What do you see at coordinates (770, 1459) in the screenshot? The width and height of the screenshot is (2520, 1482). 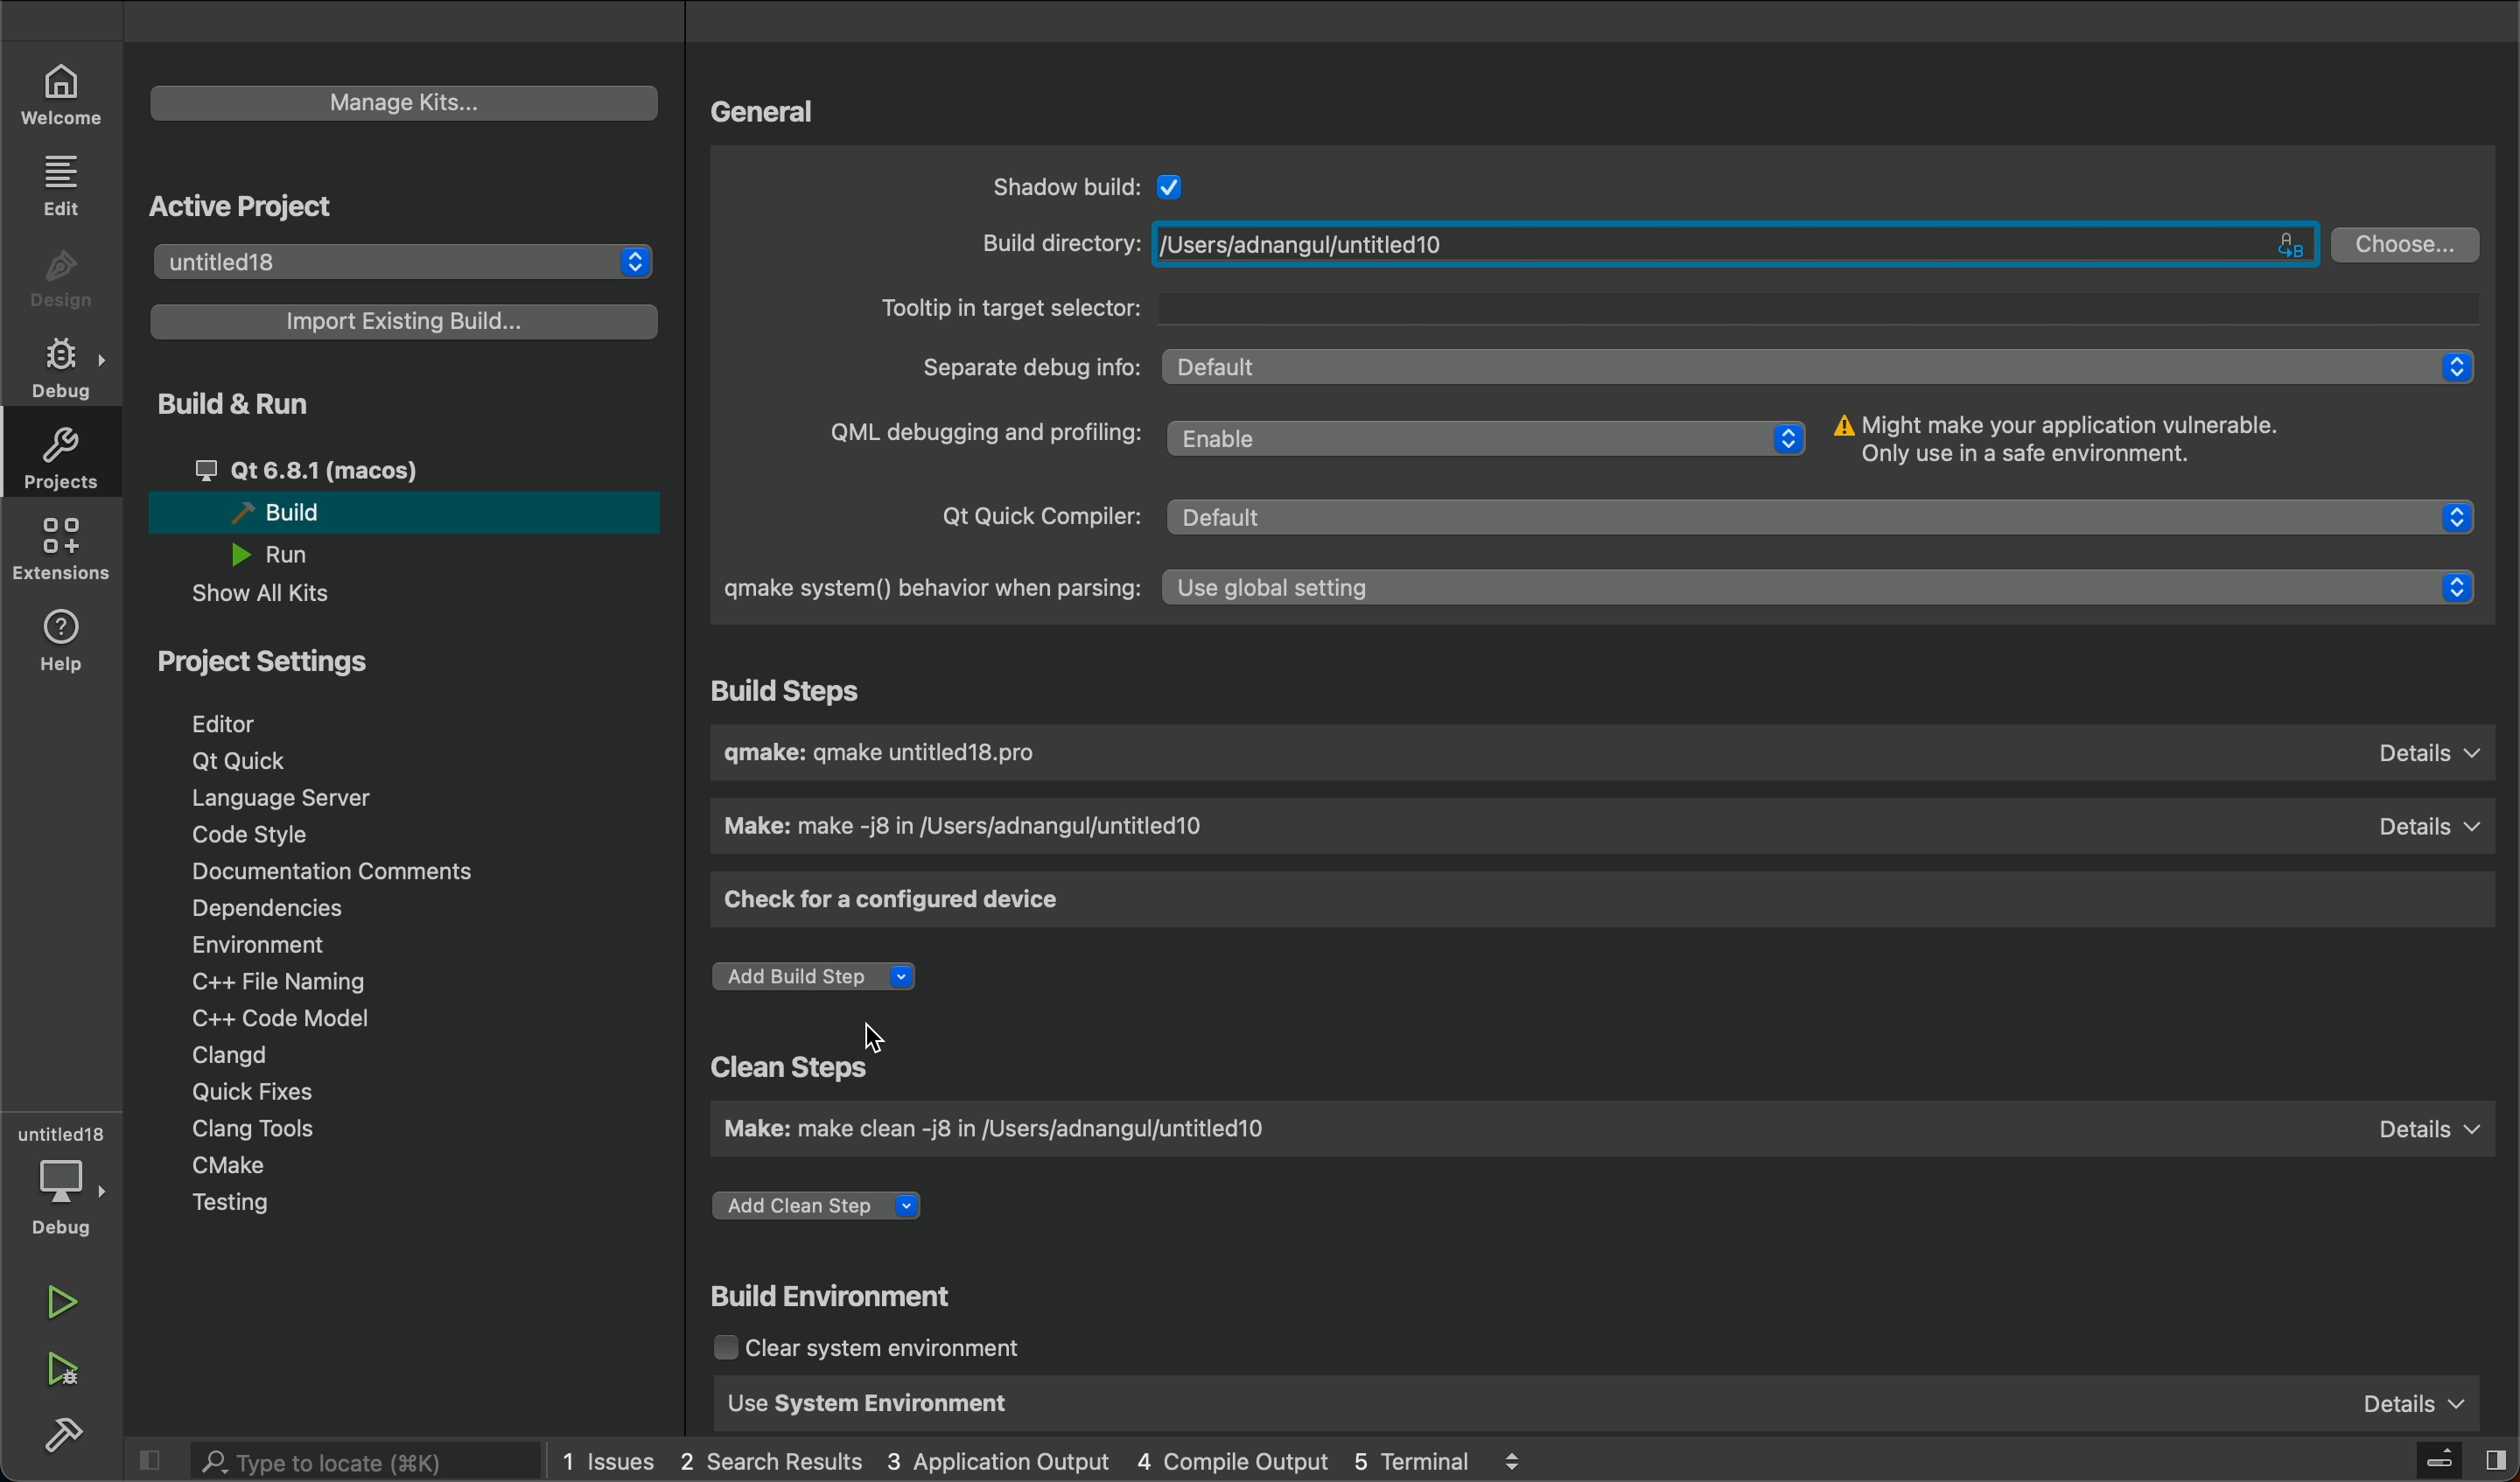 I see `2 Search Results` at bounding box center [770, 1459].